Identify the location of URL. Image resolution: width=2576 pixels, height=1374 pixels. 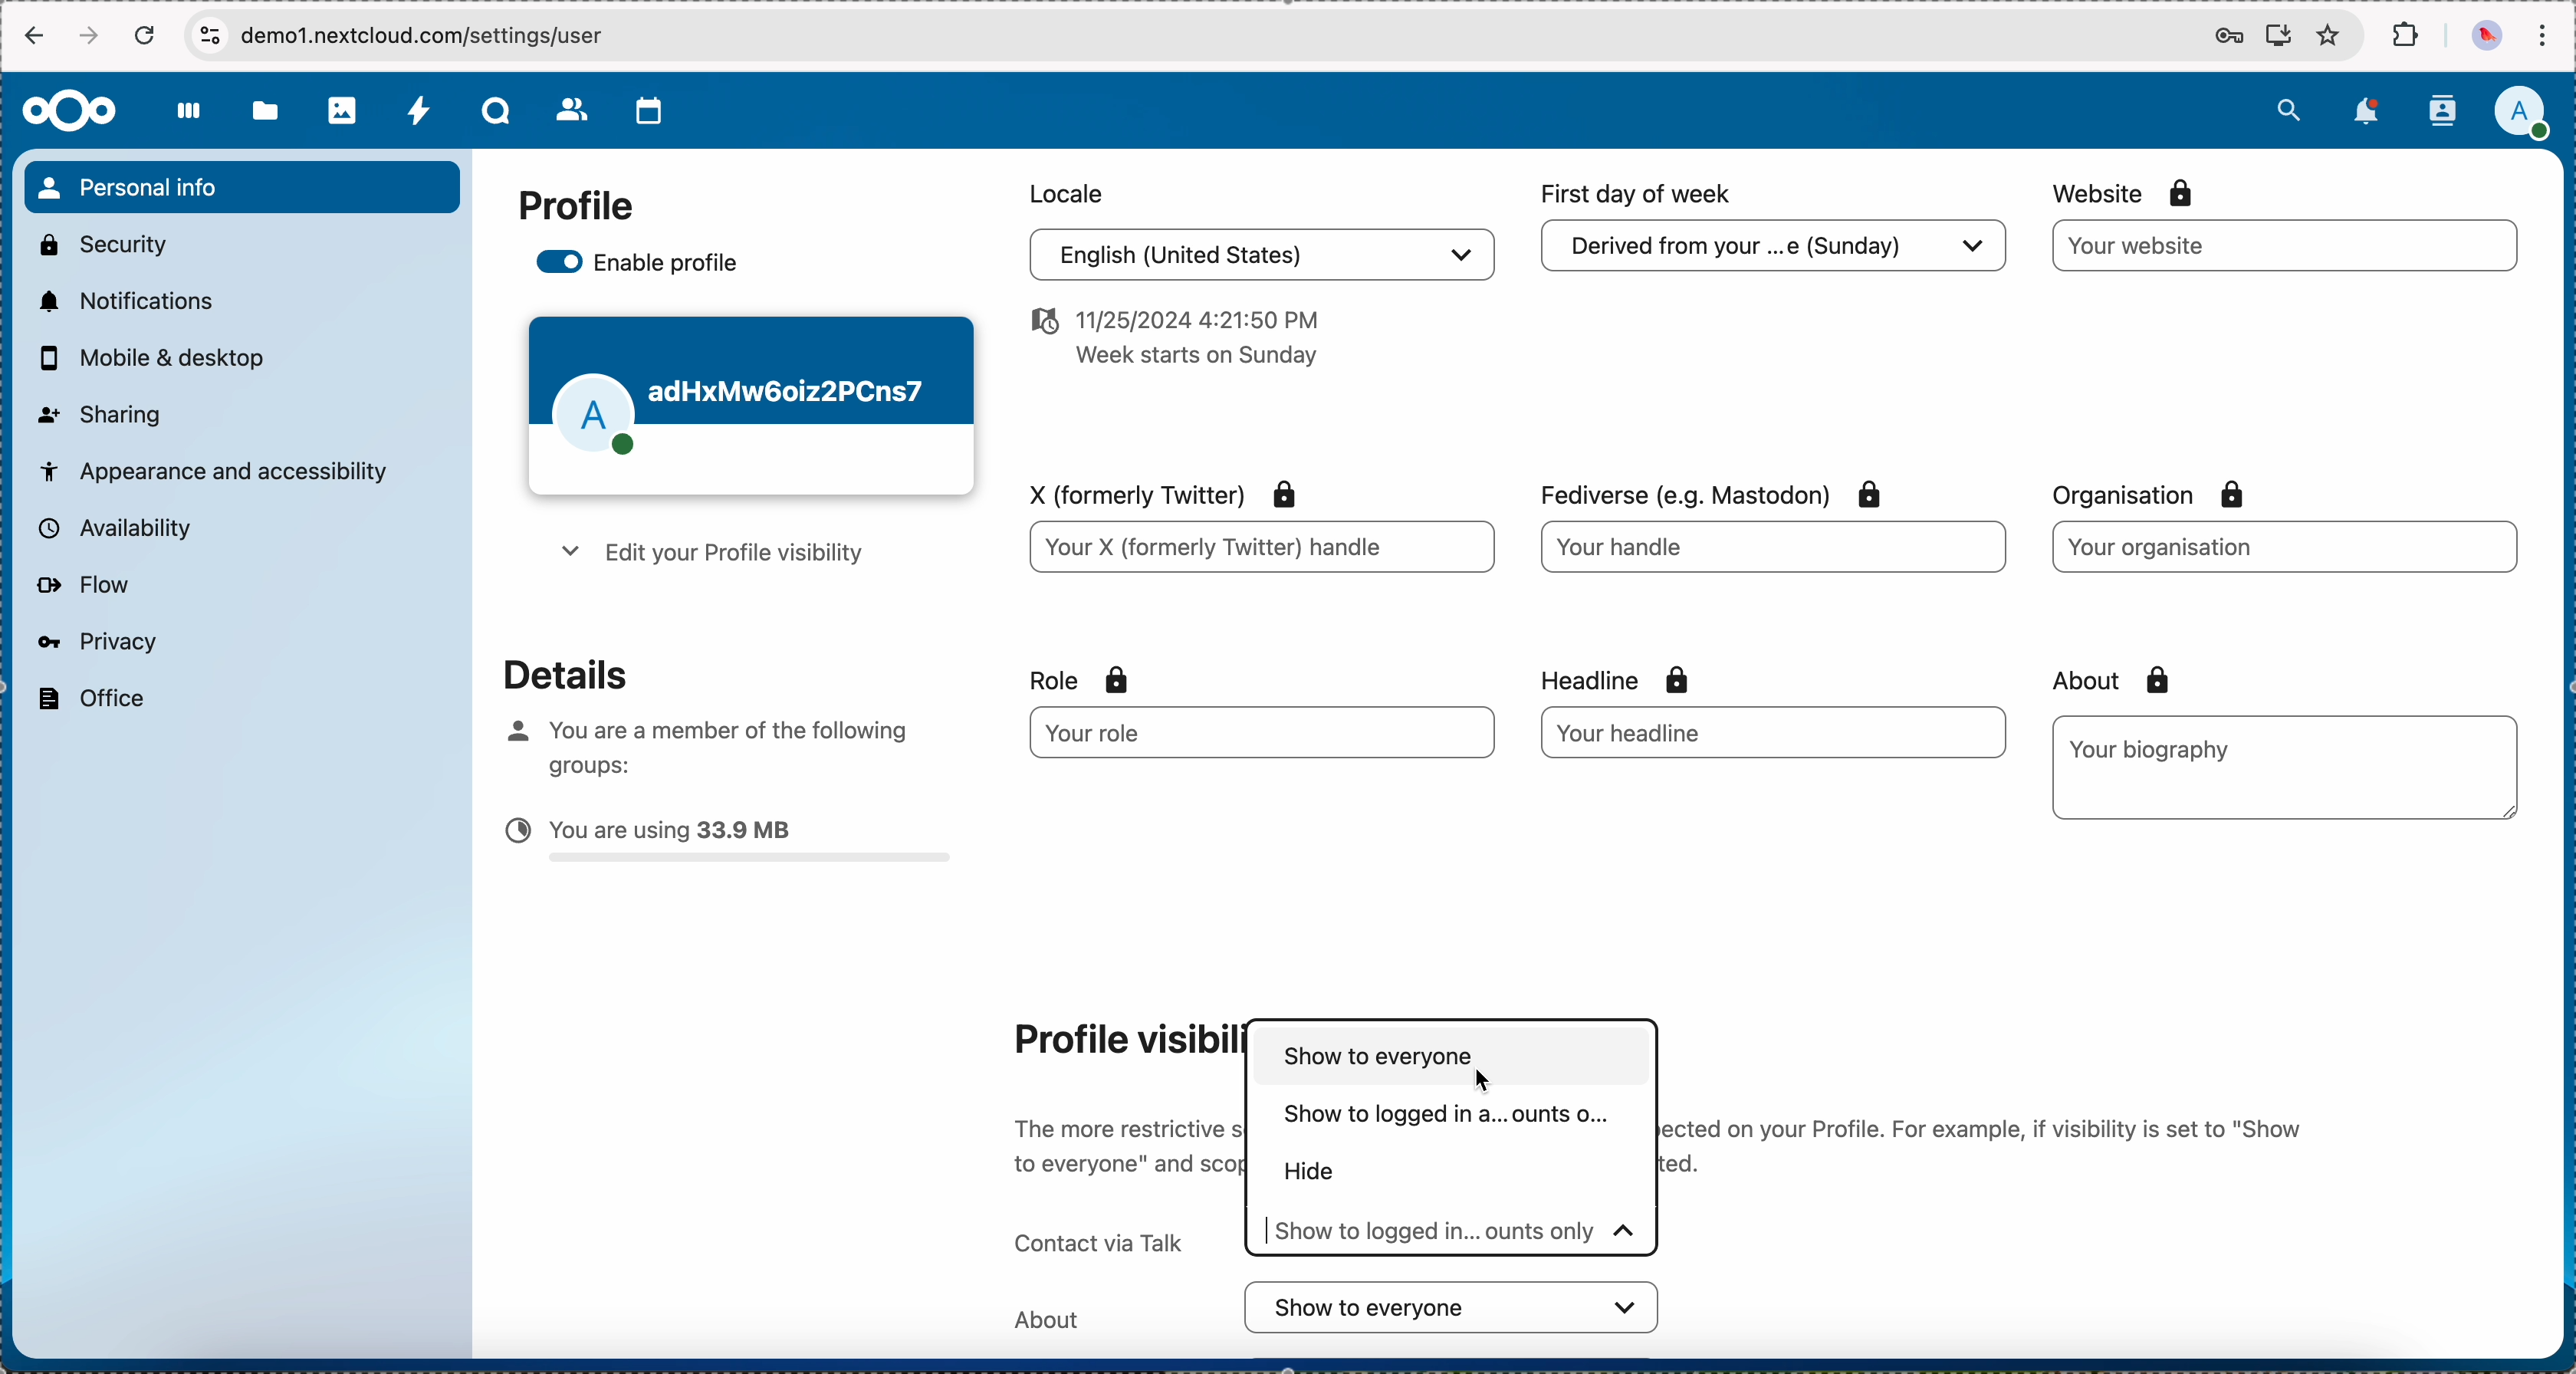
(446, 35).